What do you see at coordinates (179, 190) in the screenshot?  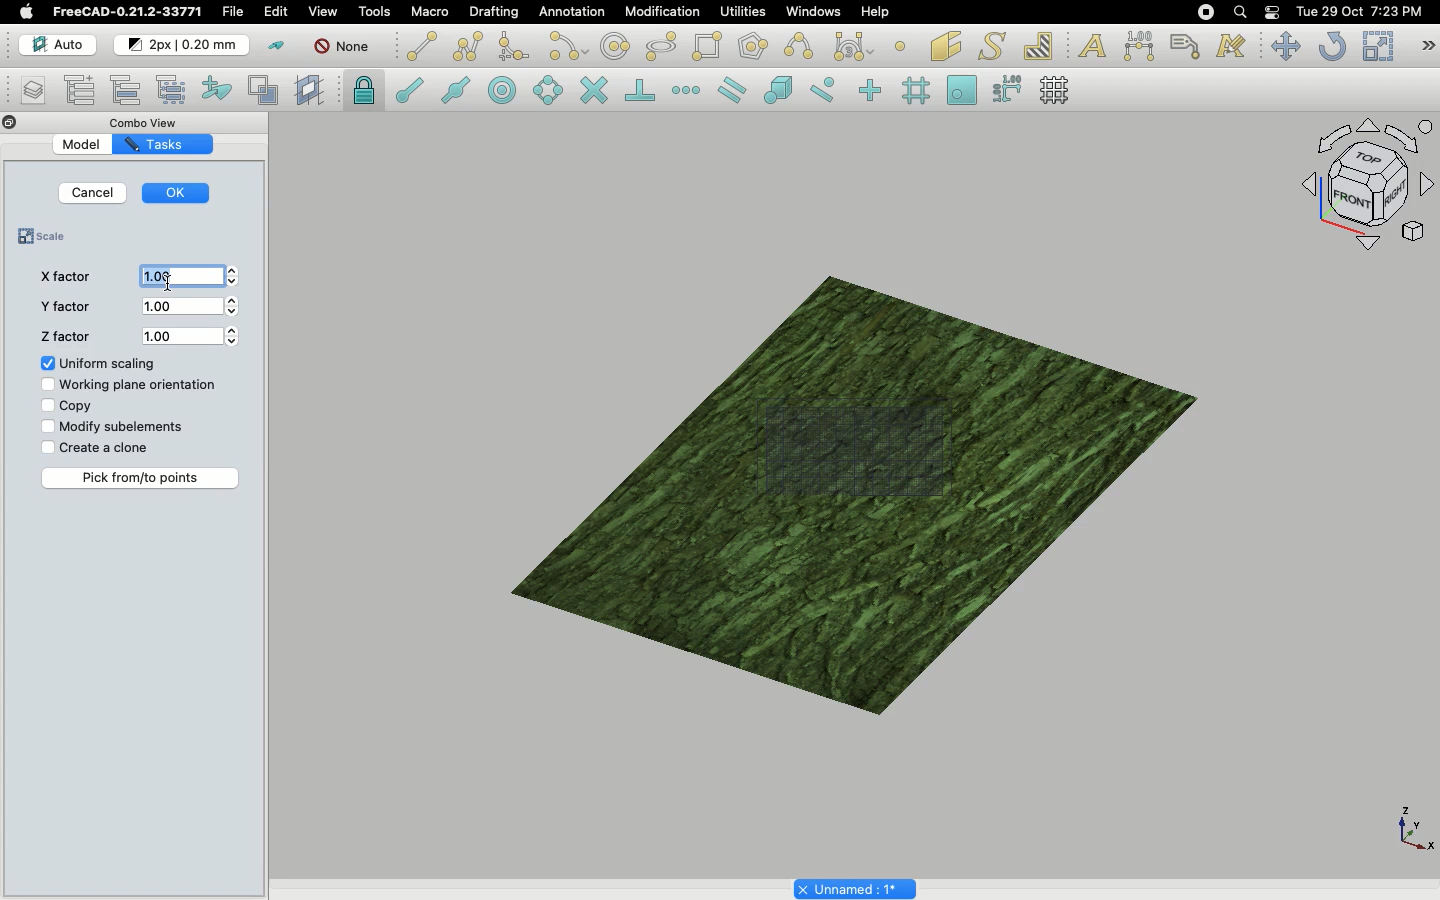 I see `OK` at bounding box center [179, 190].